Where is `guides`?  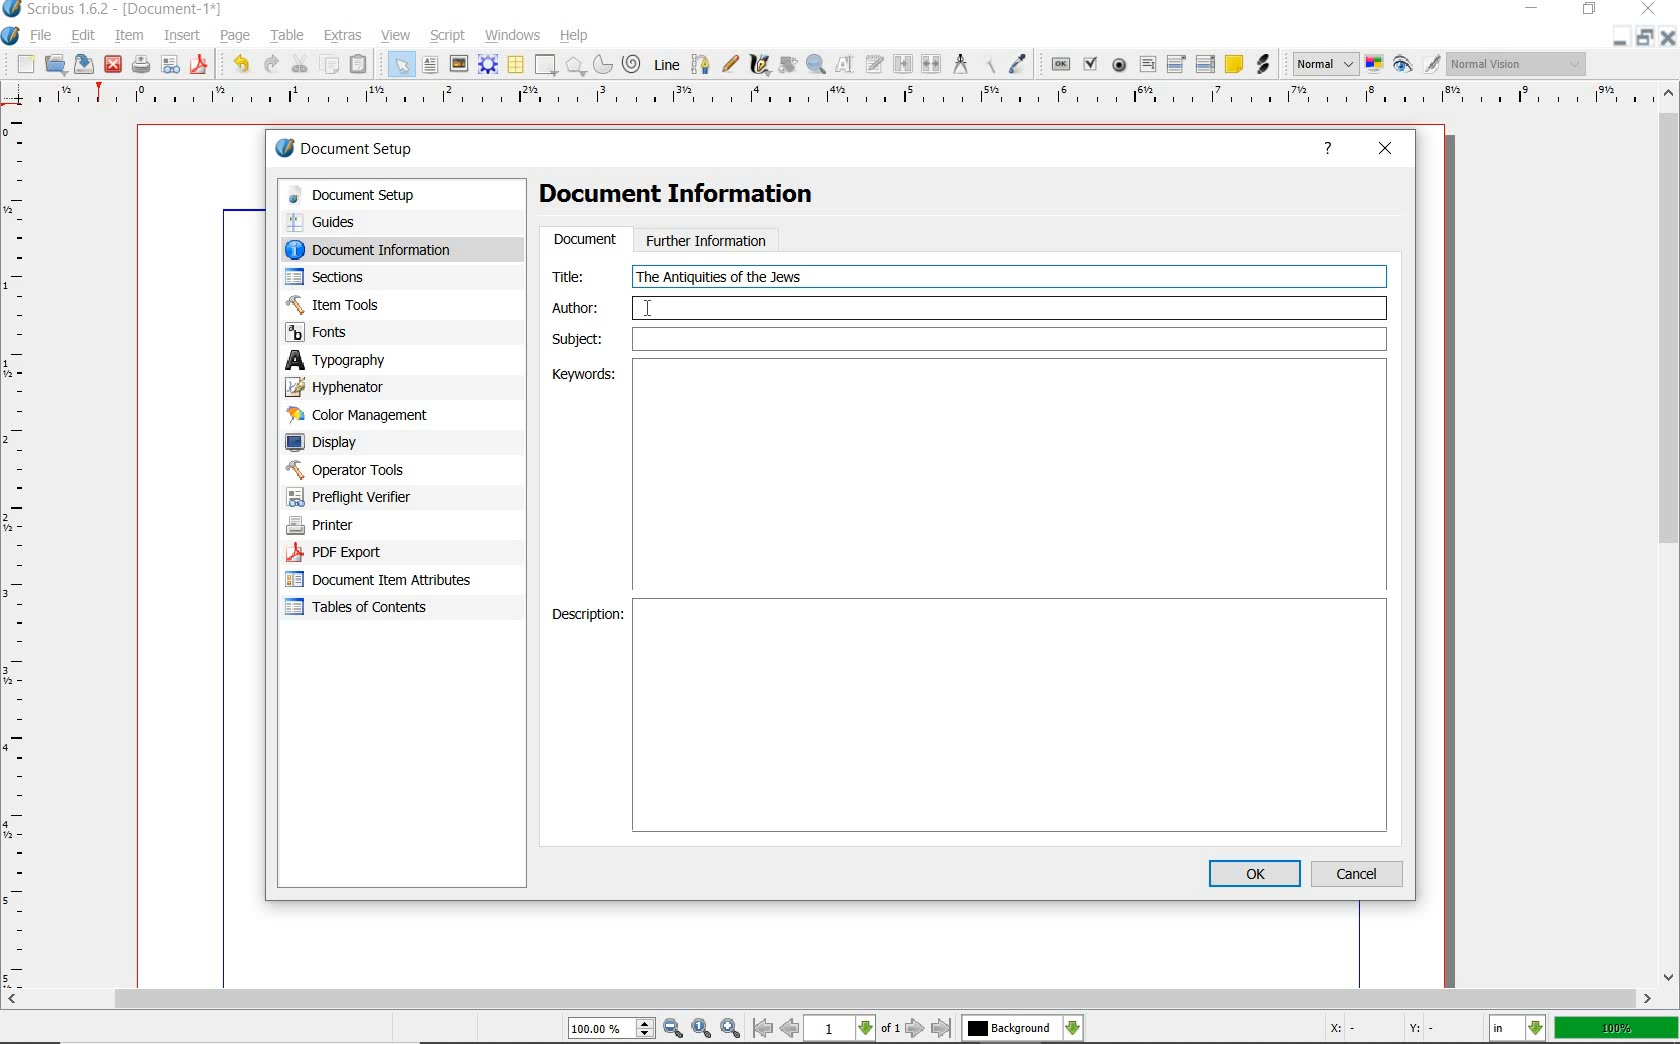 guides is located at coordinates (382, 221).